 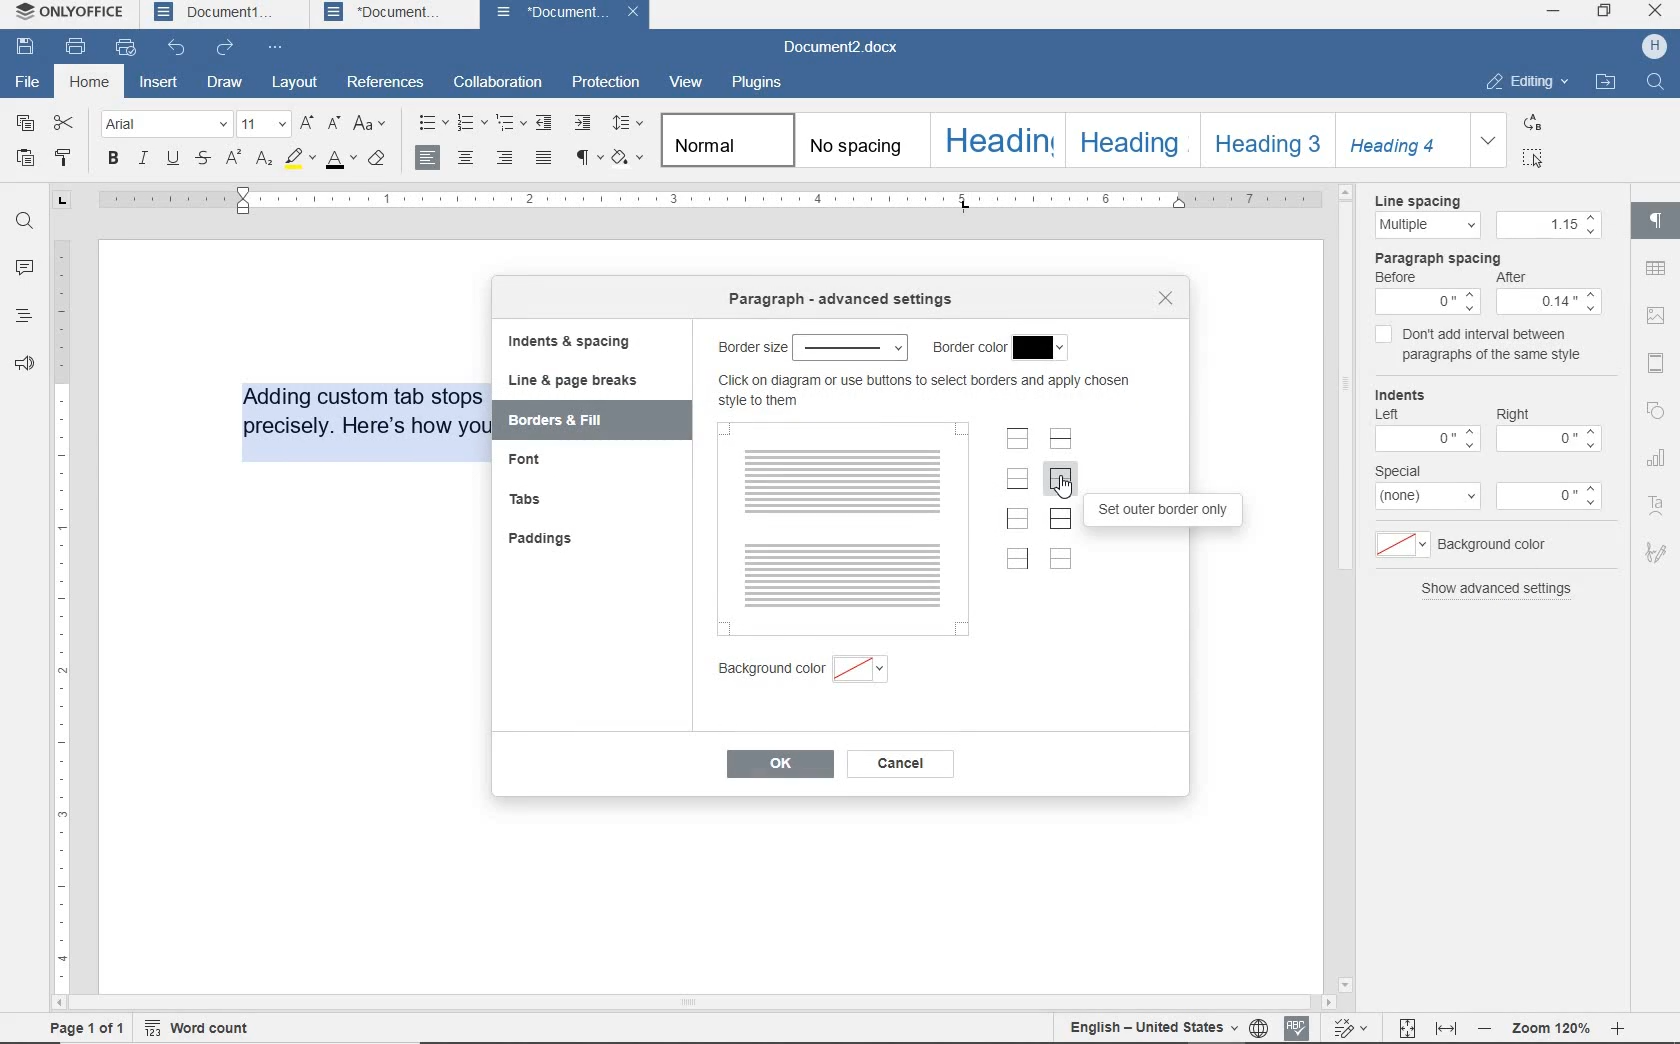 I want to click on align center, so click(x=466, y=157).